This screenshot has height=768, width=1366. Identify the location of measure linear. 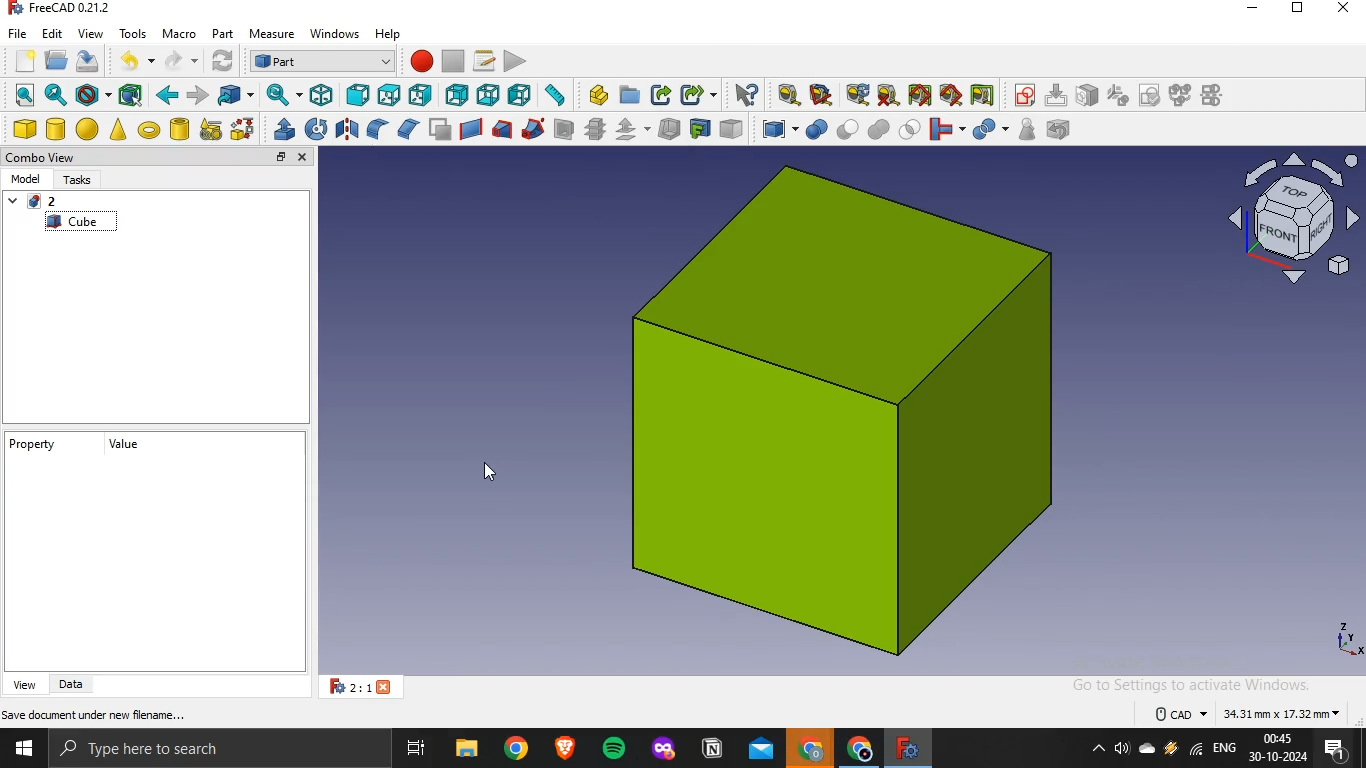
(790, 94).